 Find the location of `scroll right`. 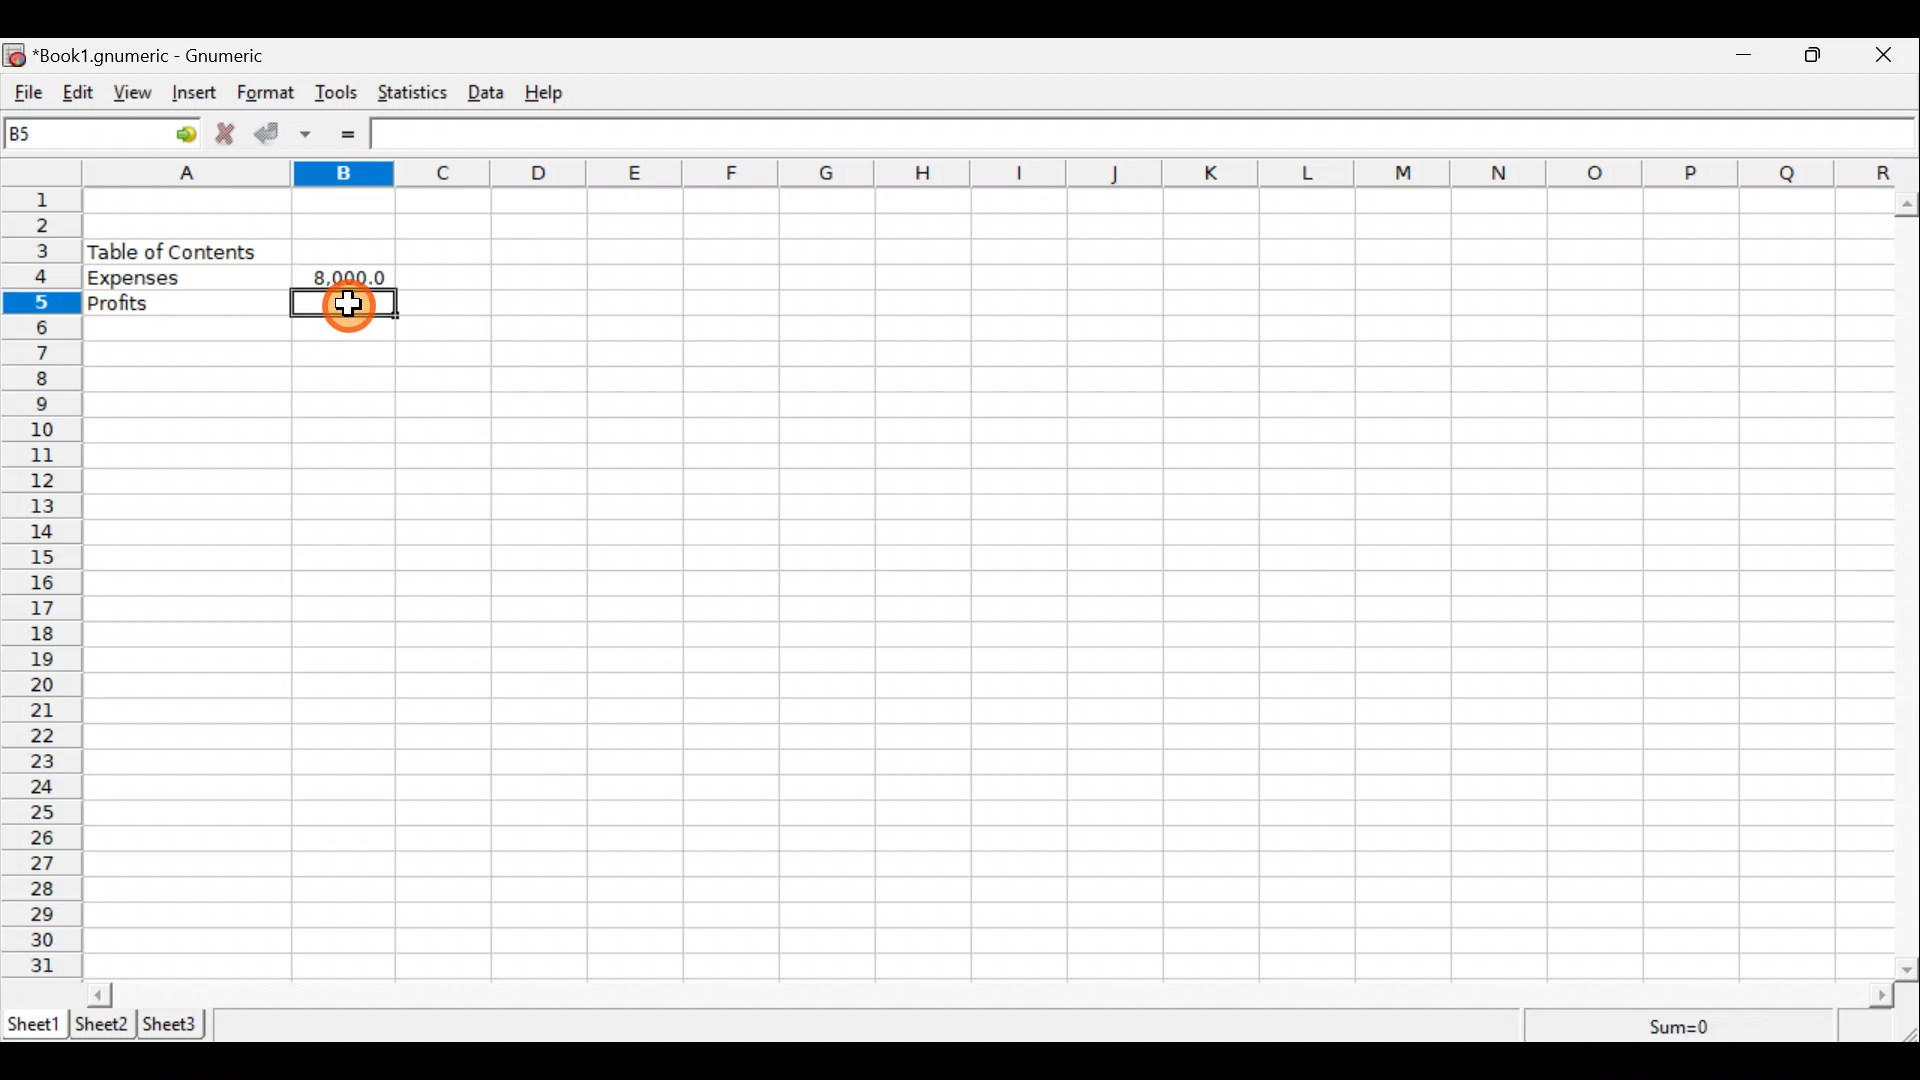

scroll right is located at coordinates (1881, 996).